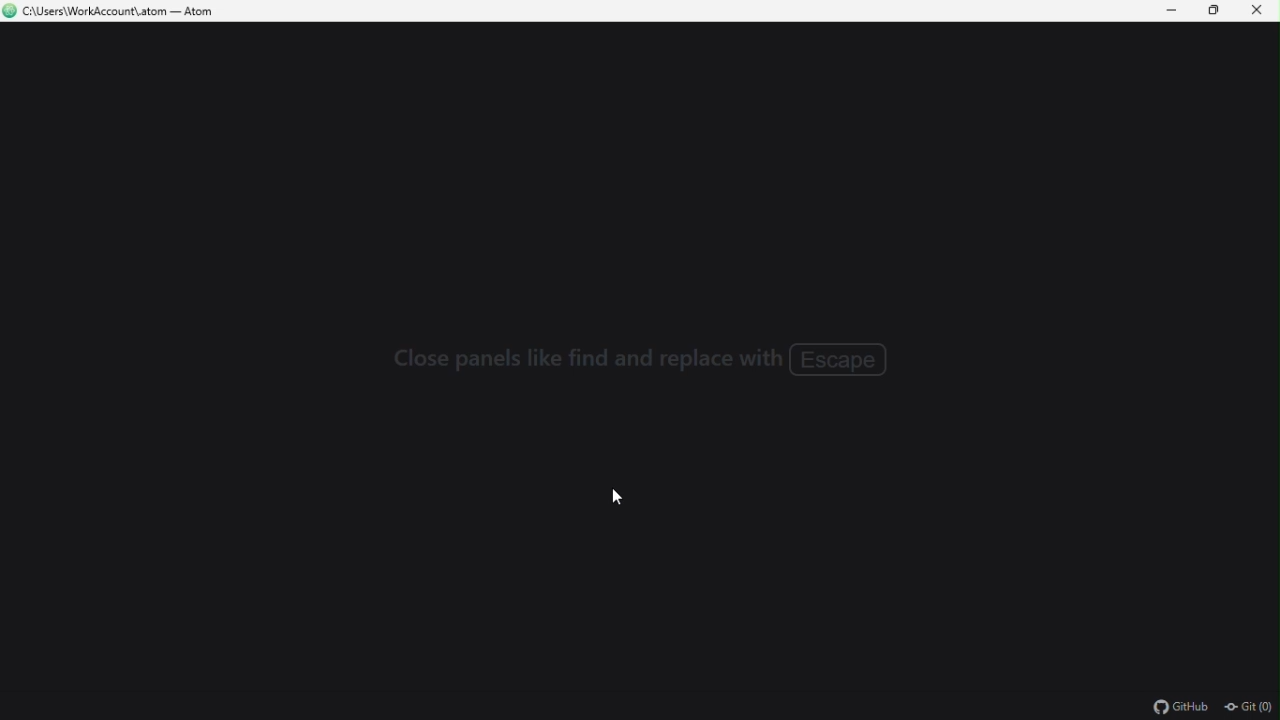 The height and width of the screenshot is (720, 1280). I want to click on minimize, so click(1164, 12).